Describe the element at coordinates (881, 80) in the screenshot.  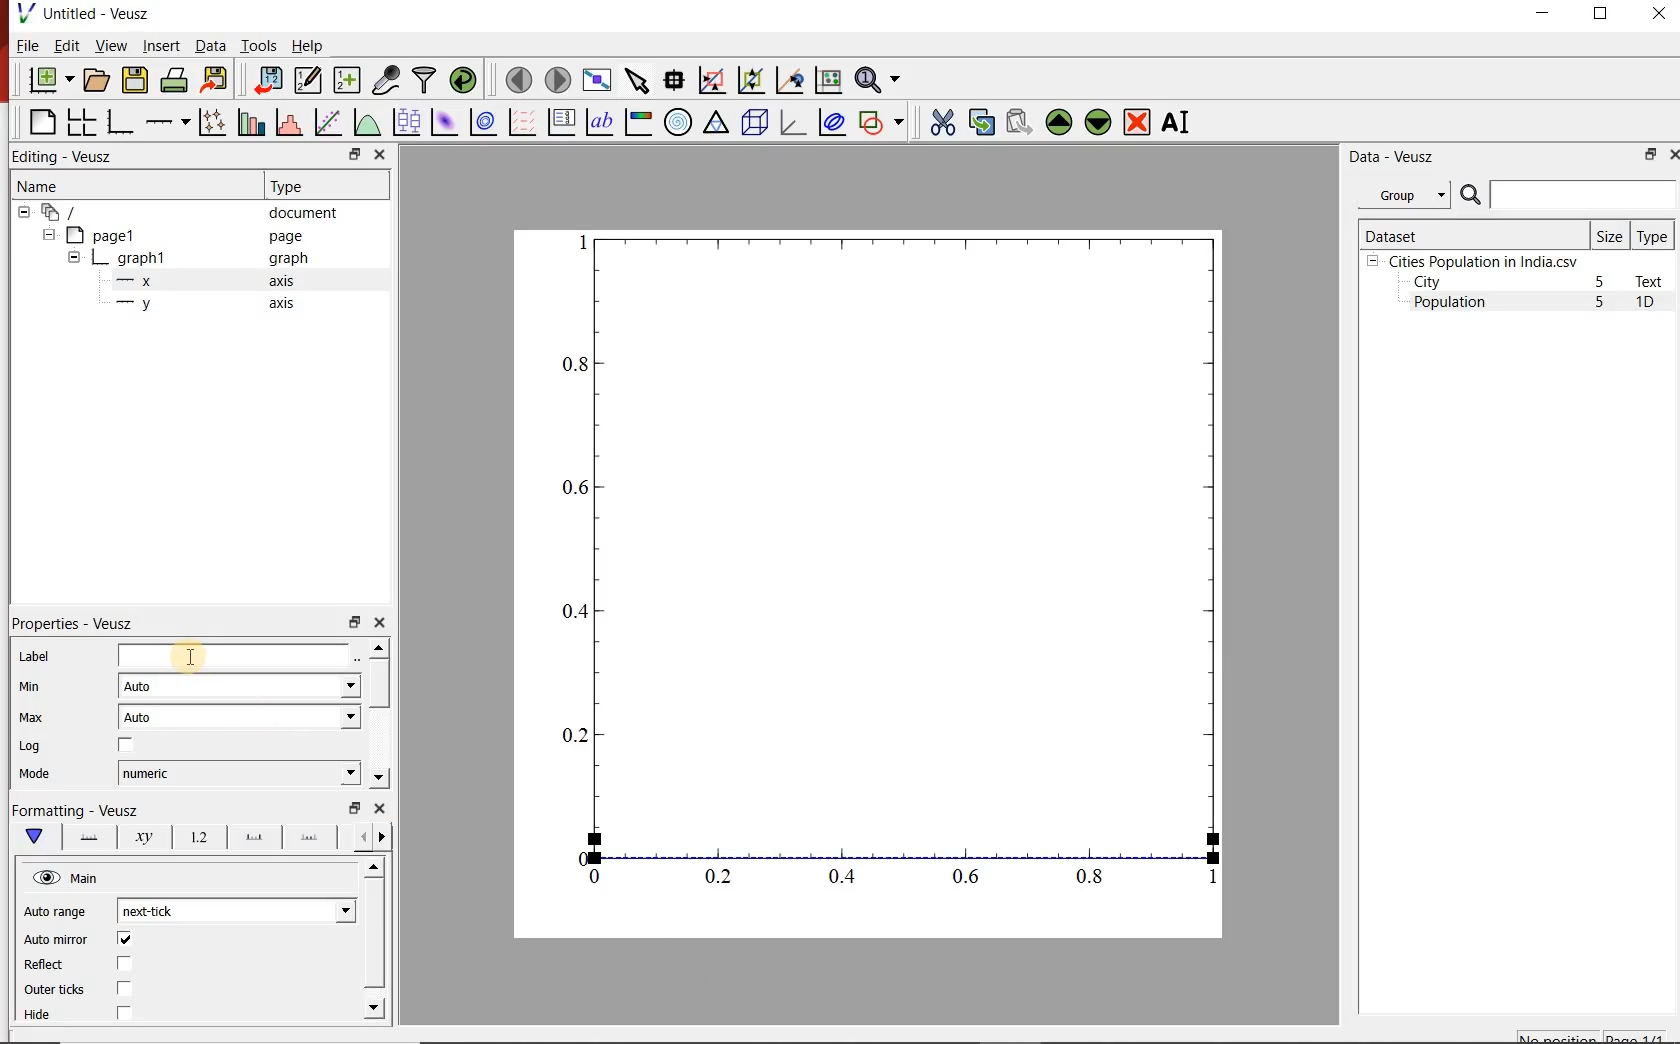
I see `zoom functions menu` at that location.